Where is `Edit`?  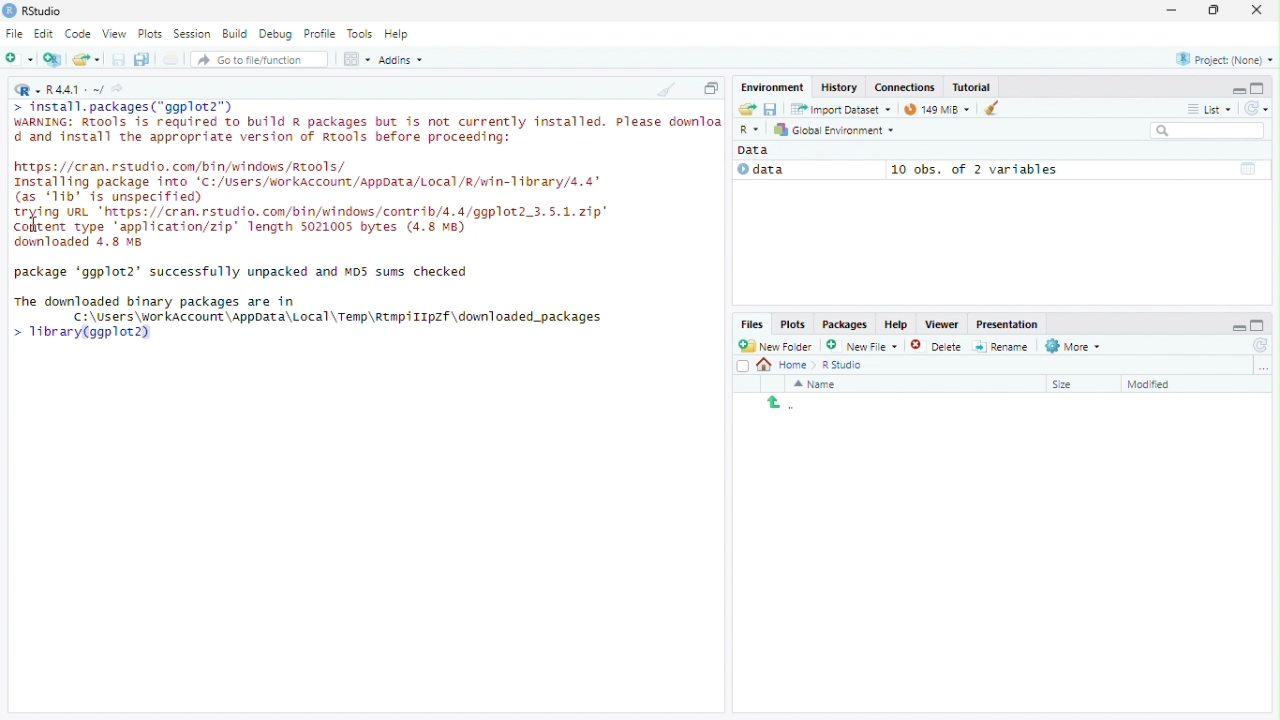
Edit is located at coordinates (45, 34).